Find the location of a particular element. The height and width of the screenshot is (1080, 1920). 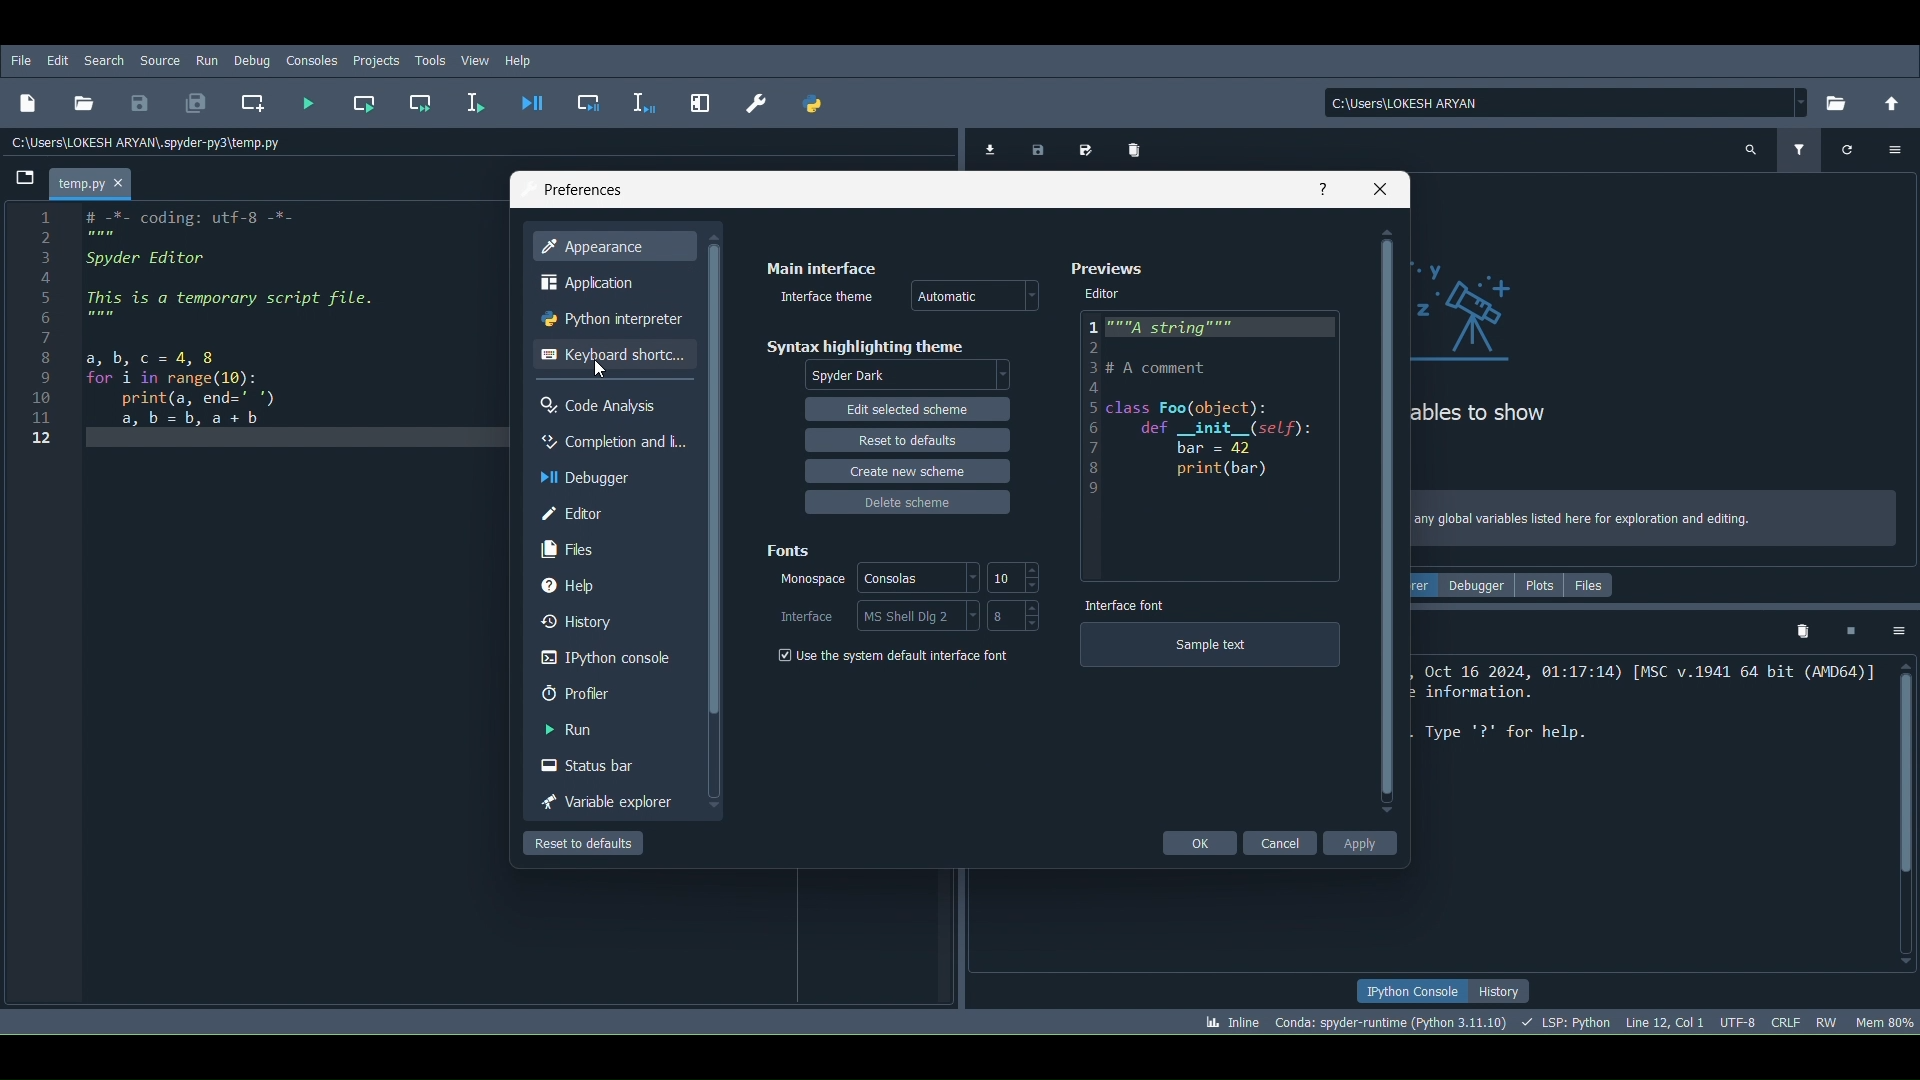

File is located at coordinates (21, 61).